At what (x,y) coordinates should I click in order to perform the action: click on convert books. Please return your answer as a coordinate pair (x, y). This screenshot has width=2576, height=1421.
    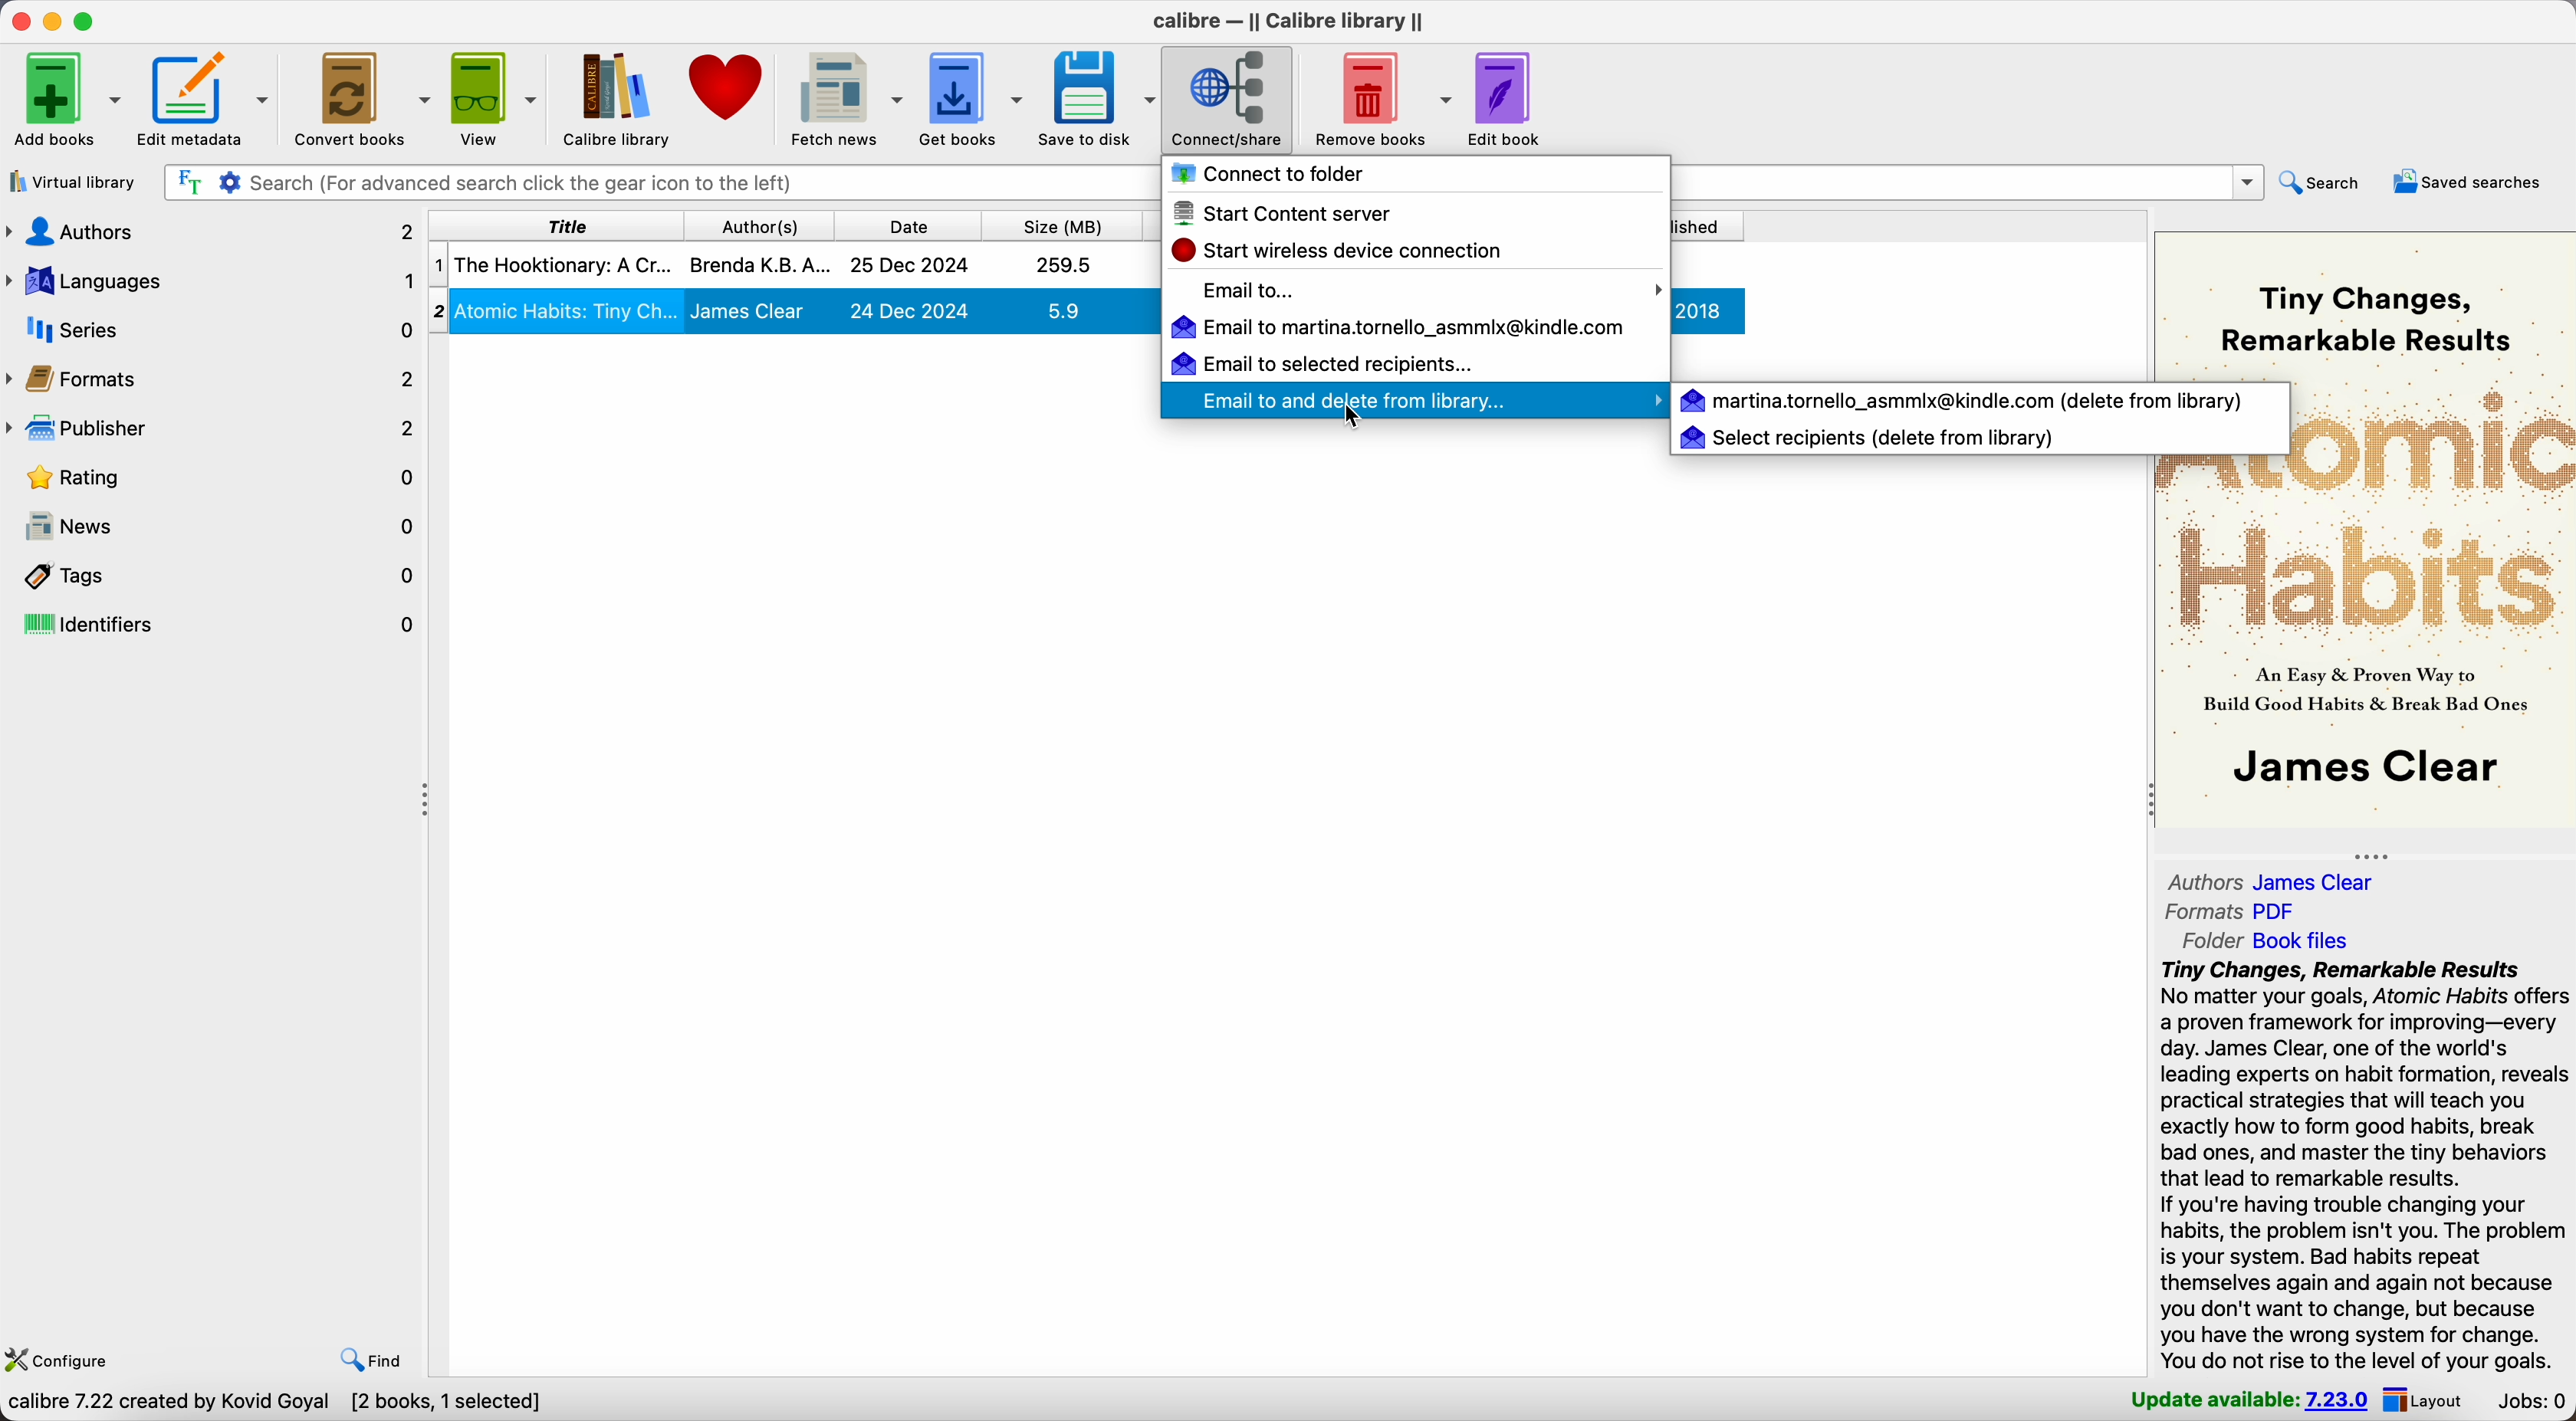
    Looking at the image, I should click on (364, 100).